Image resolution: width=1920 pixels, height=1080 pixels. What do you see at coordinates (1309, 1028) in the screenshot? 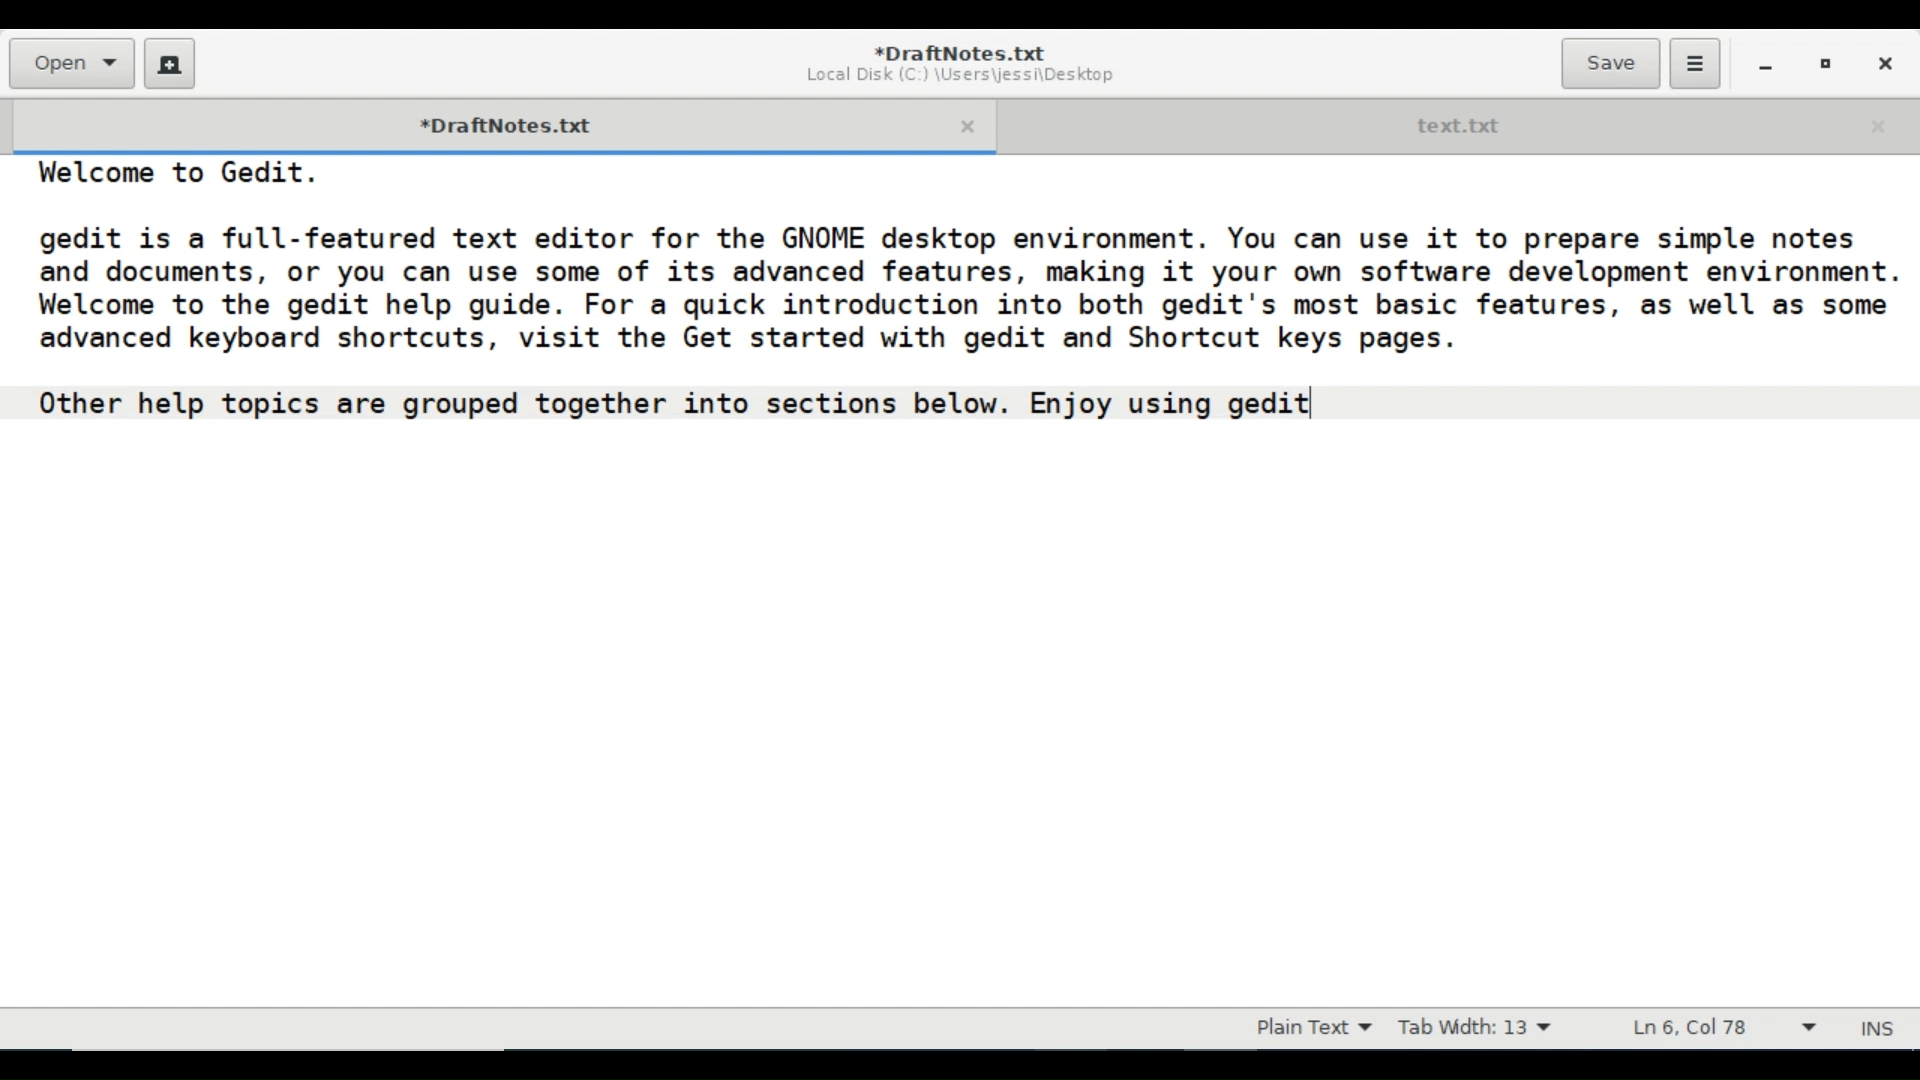
I see `File type` at bounding box center [1309, 1028].